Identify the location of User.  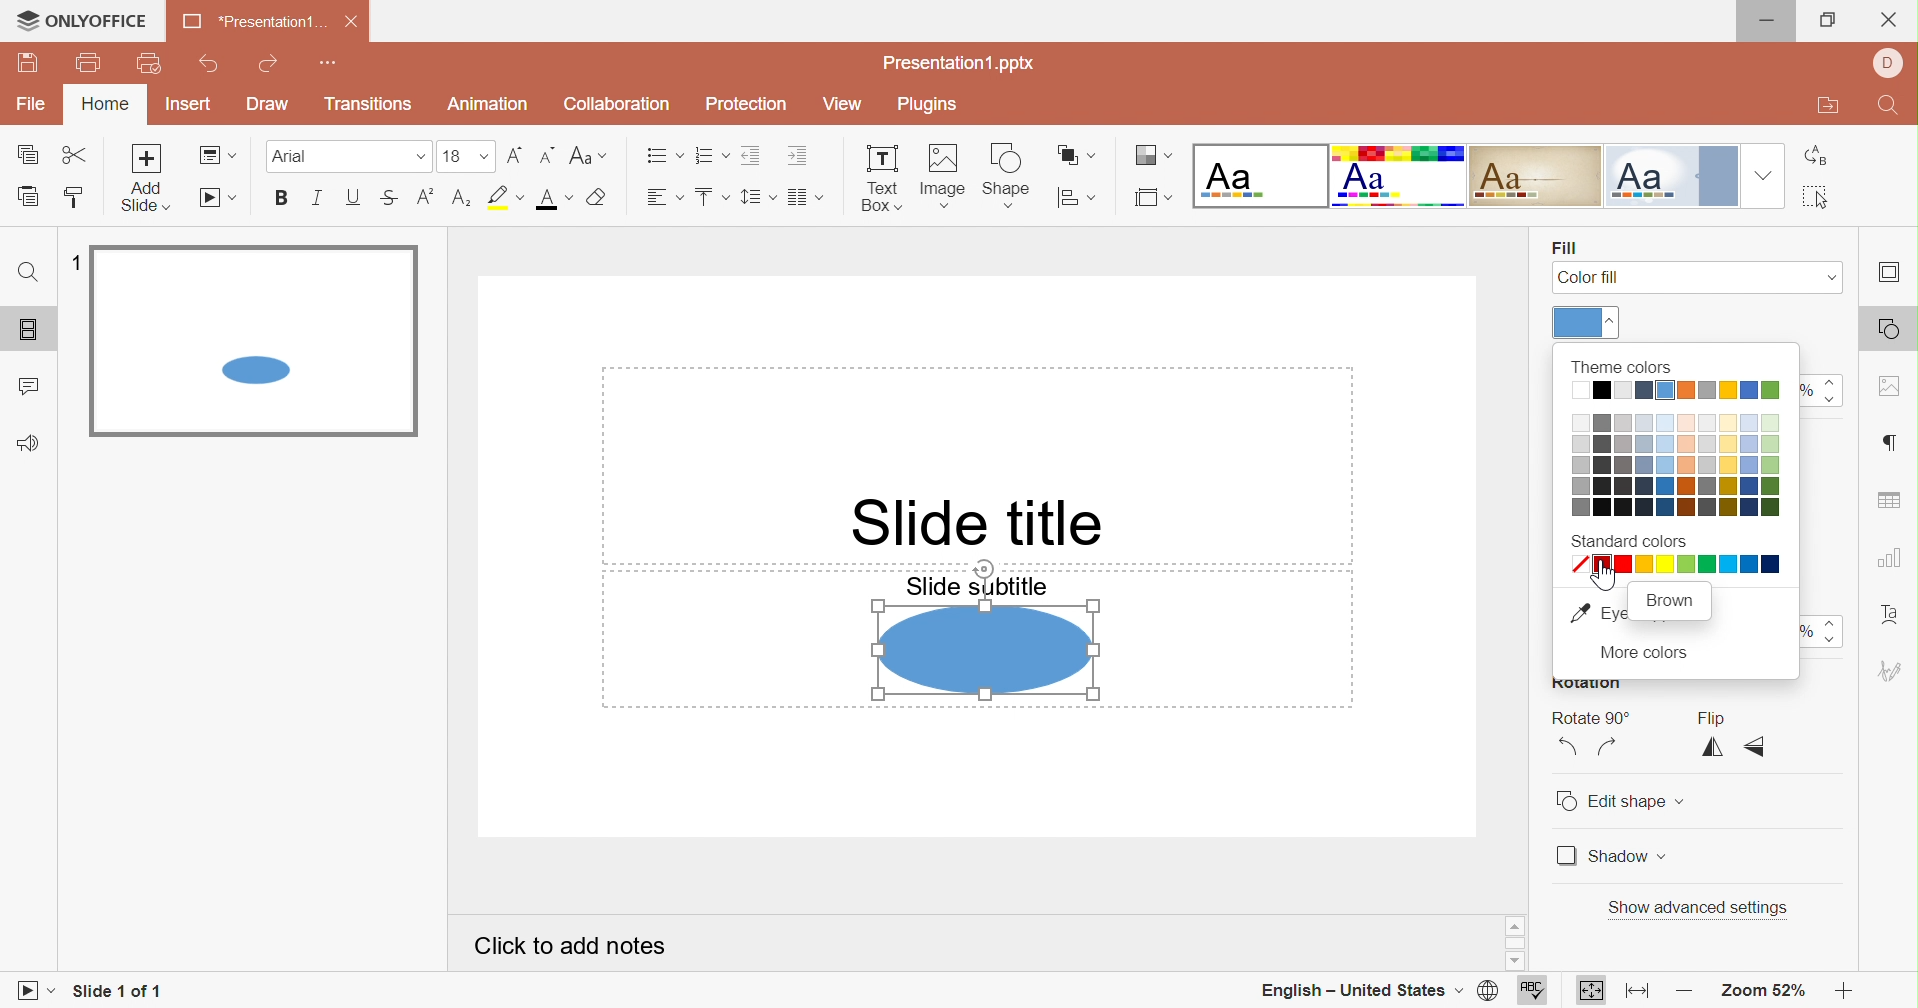
(1886, 63).